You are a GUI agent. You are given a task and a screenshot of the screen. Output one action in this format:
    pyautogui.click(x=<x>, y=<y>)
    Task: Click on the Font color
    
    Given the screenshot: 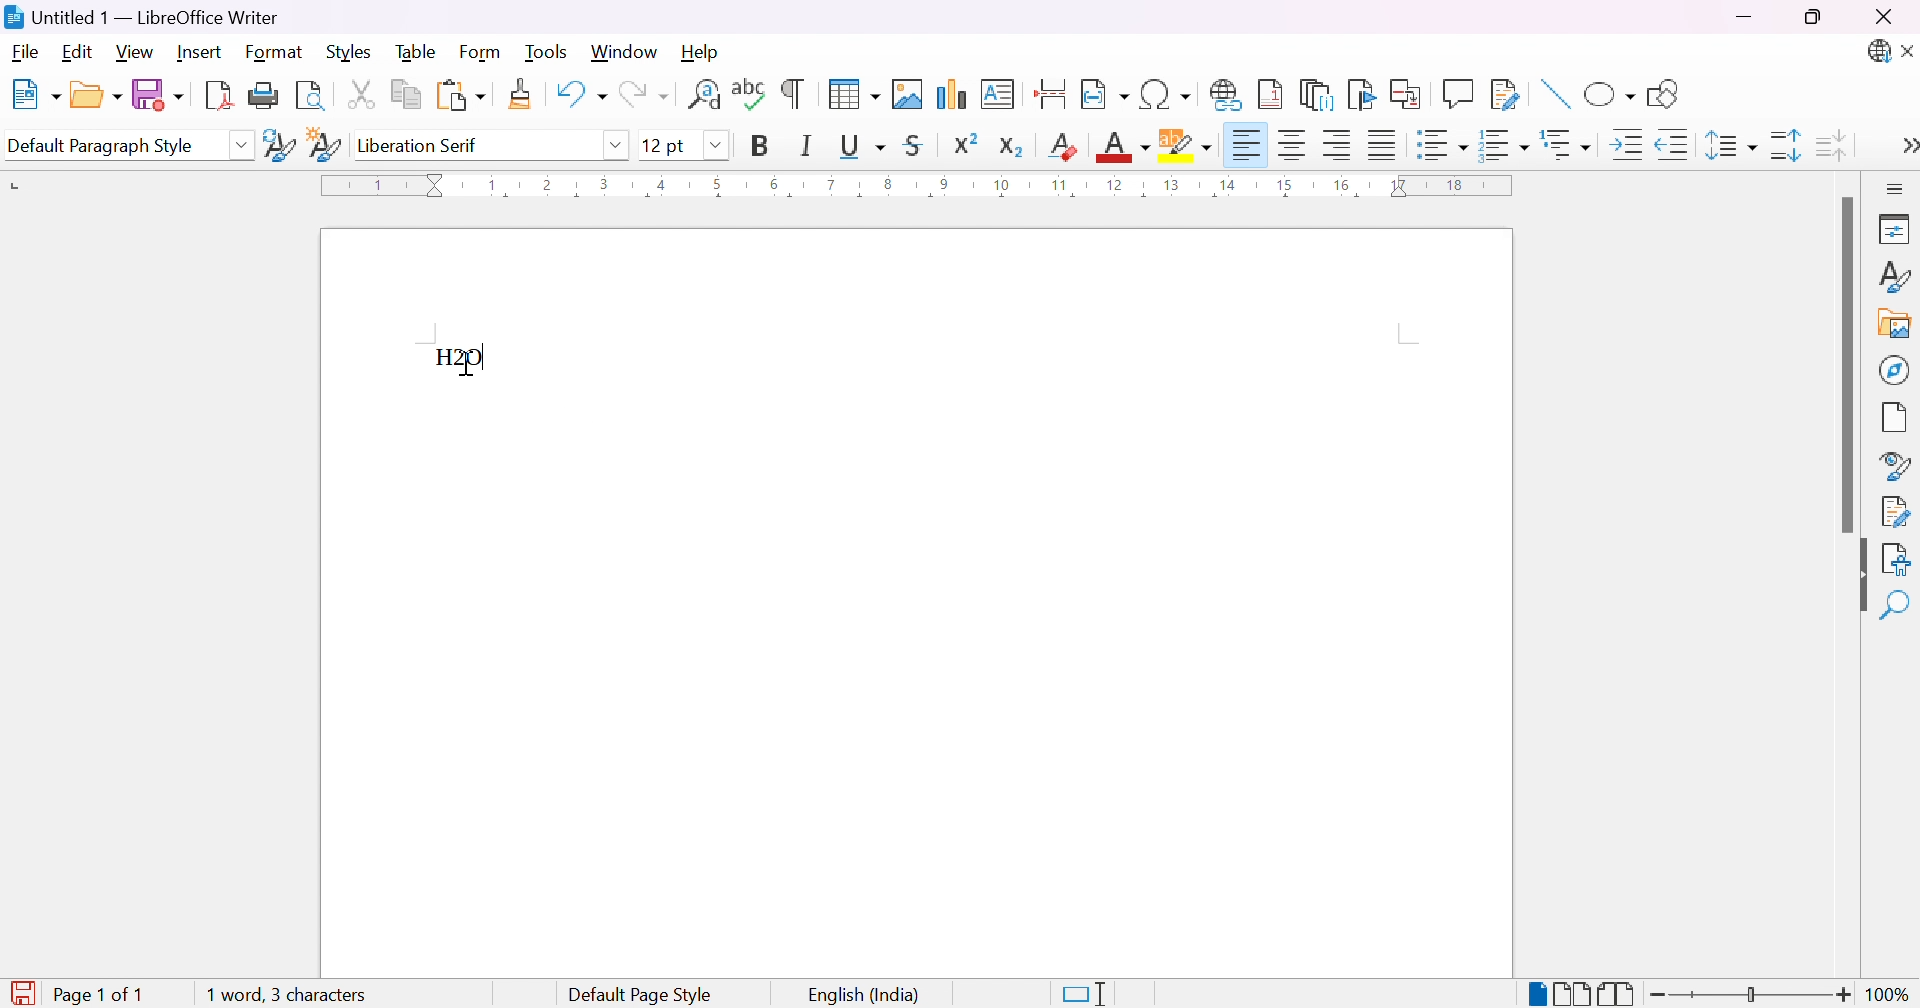 What is the action you would take?
    pyautogui.click(x=1126, y=147)
    